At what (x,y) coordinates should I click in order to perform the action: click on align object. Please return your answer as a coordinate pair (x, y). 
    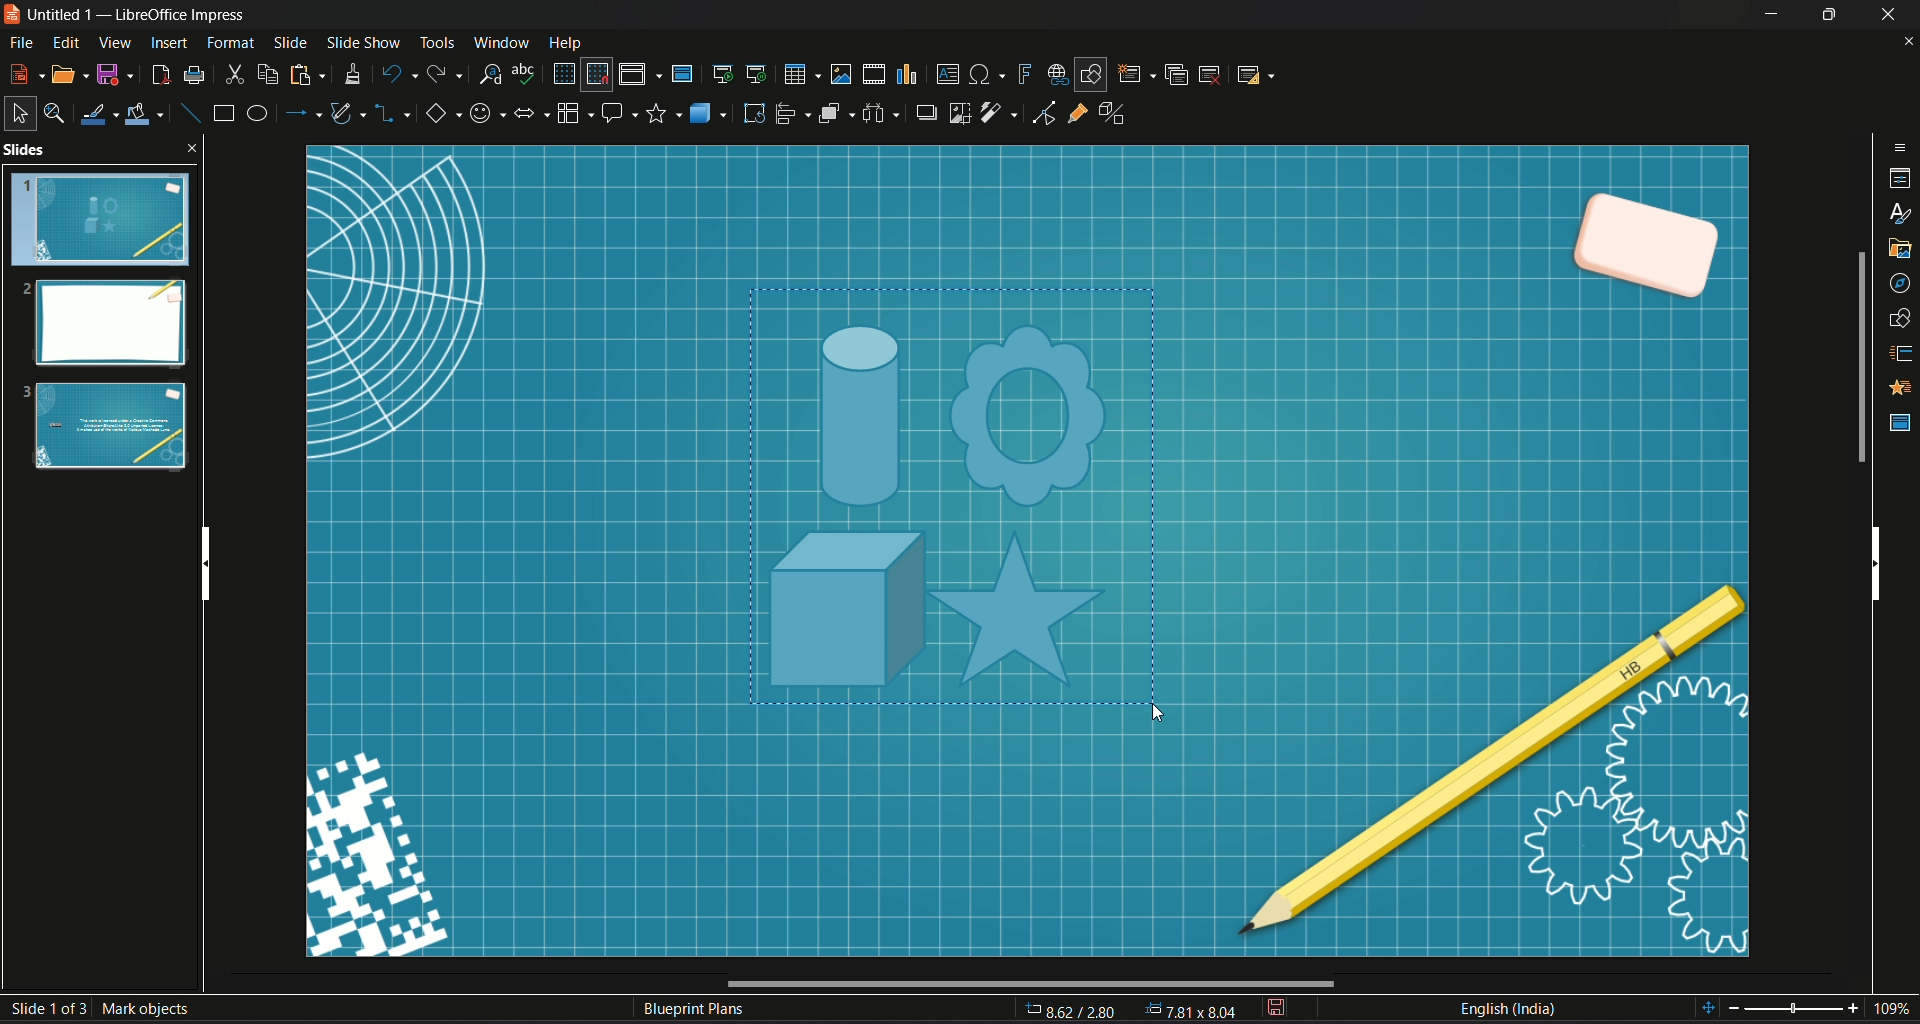
    Looking at the image, I should click on (793, 113).